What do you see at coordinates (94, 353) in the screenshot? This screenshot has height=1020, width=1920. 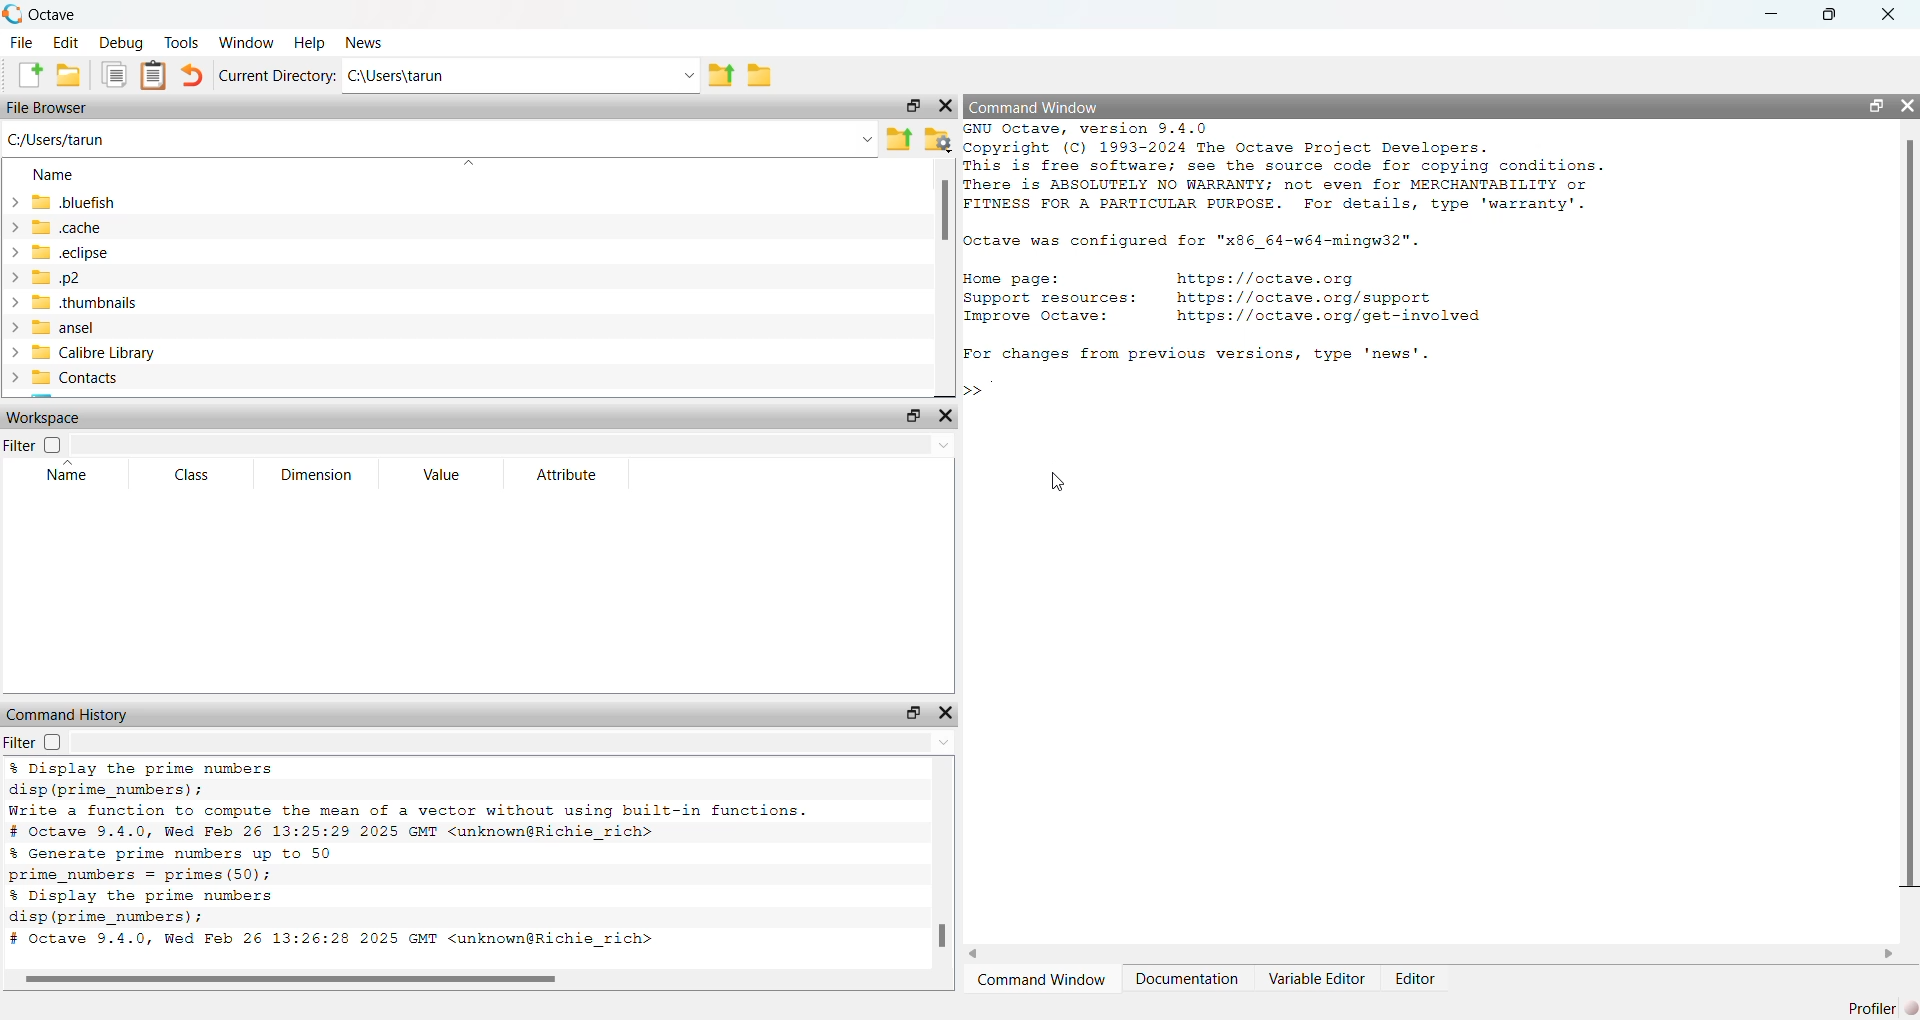 I see `Calibre Library` at bounding box center [94, 353].